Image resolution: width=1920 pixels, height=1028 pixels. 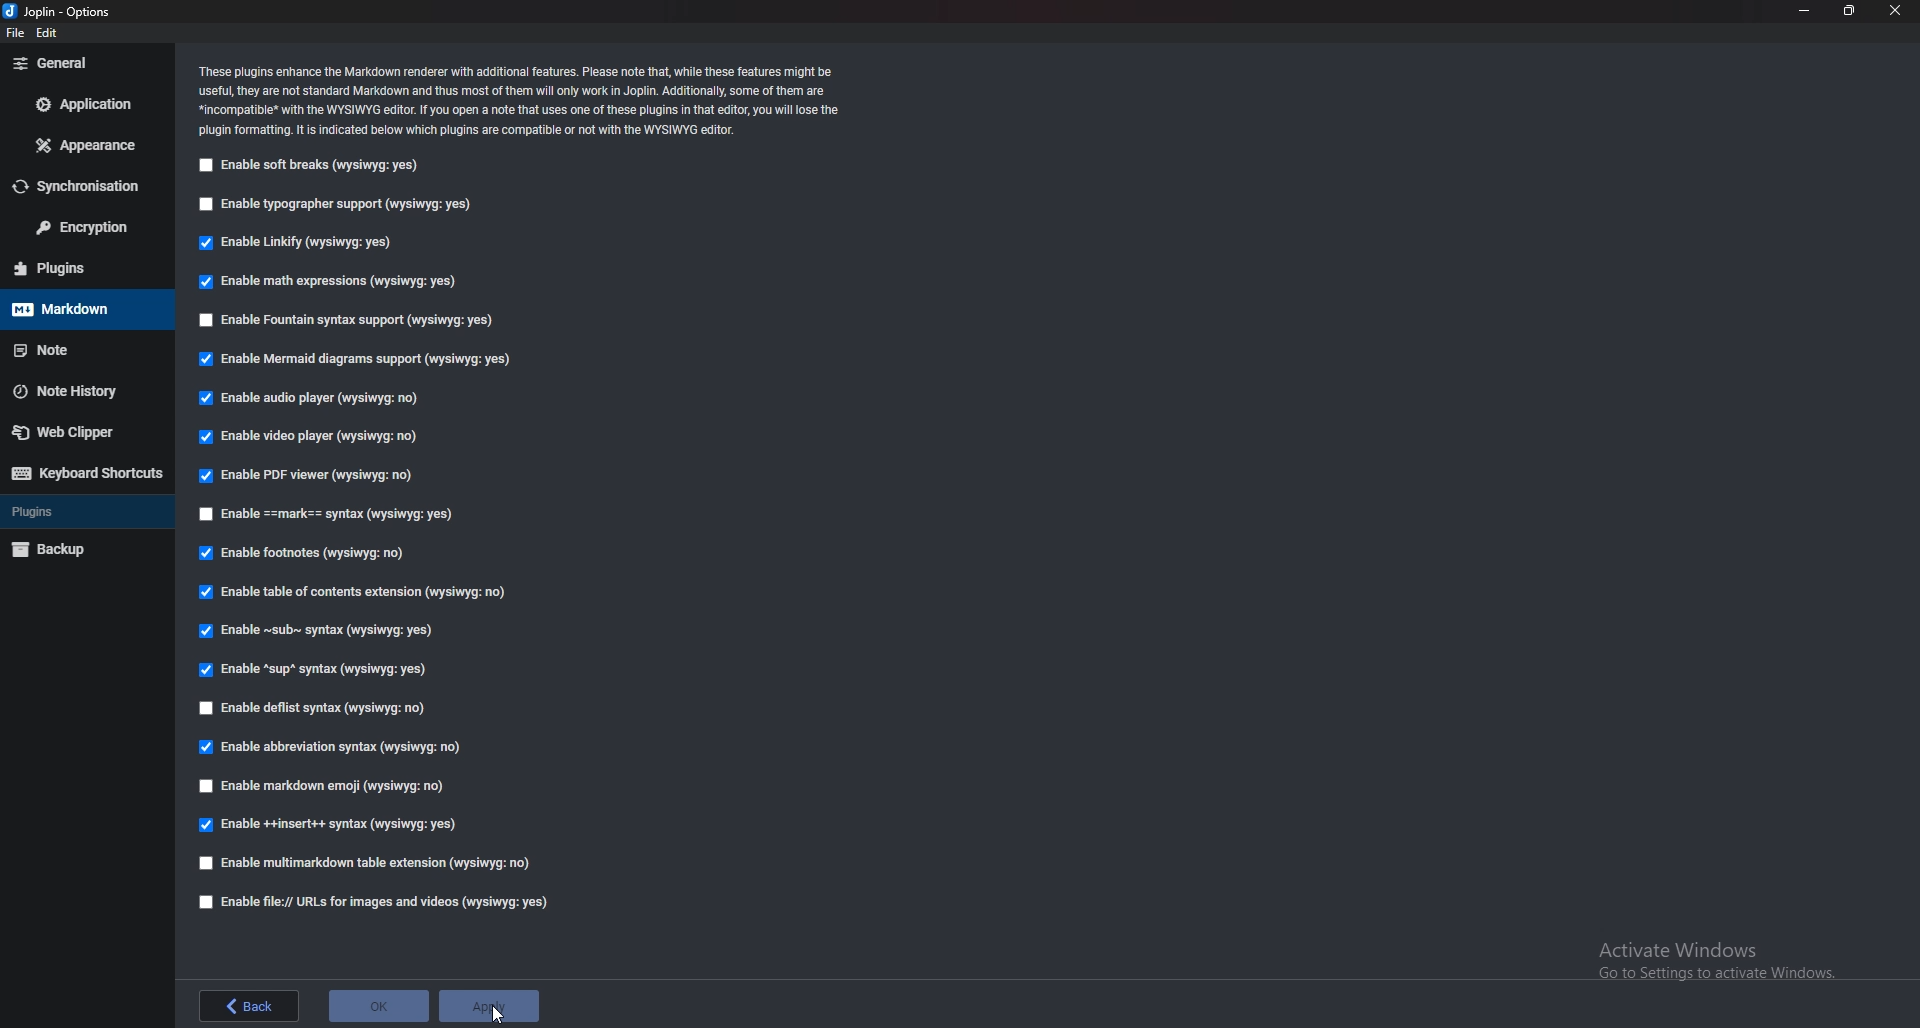 What do you see at coordinates (77, 350) in the screenshot?
I see `note` at bounding box center [77, 350].